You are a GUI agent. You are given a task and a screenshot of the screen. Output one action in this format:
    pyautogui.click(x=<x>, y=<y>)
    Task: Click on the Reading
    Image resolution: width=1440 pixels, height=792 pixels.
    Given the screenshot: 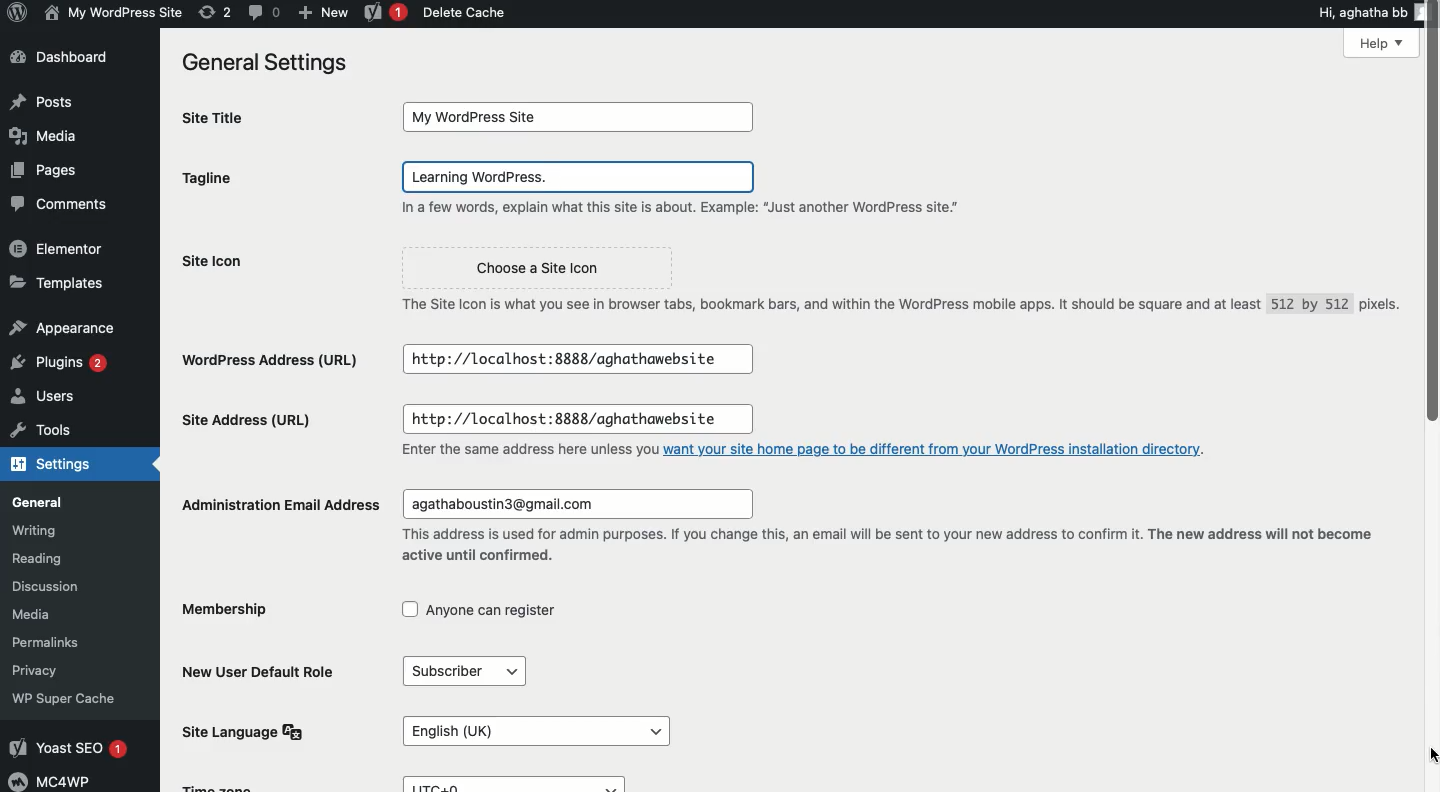 What is the action you would take?
    pyautogui.click(x=49, y=556)
    